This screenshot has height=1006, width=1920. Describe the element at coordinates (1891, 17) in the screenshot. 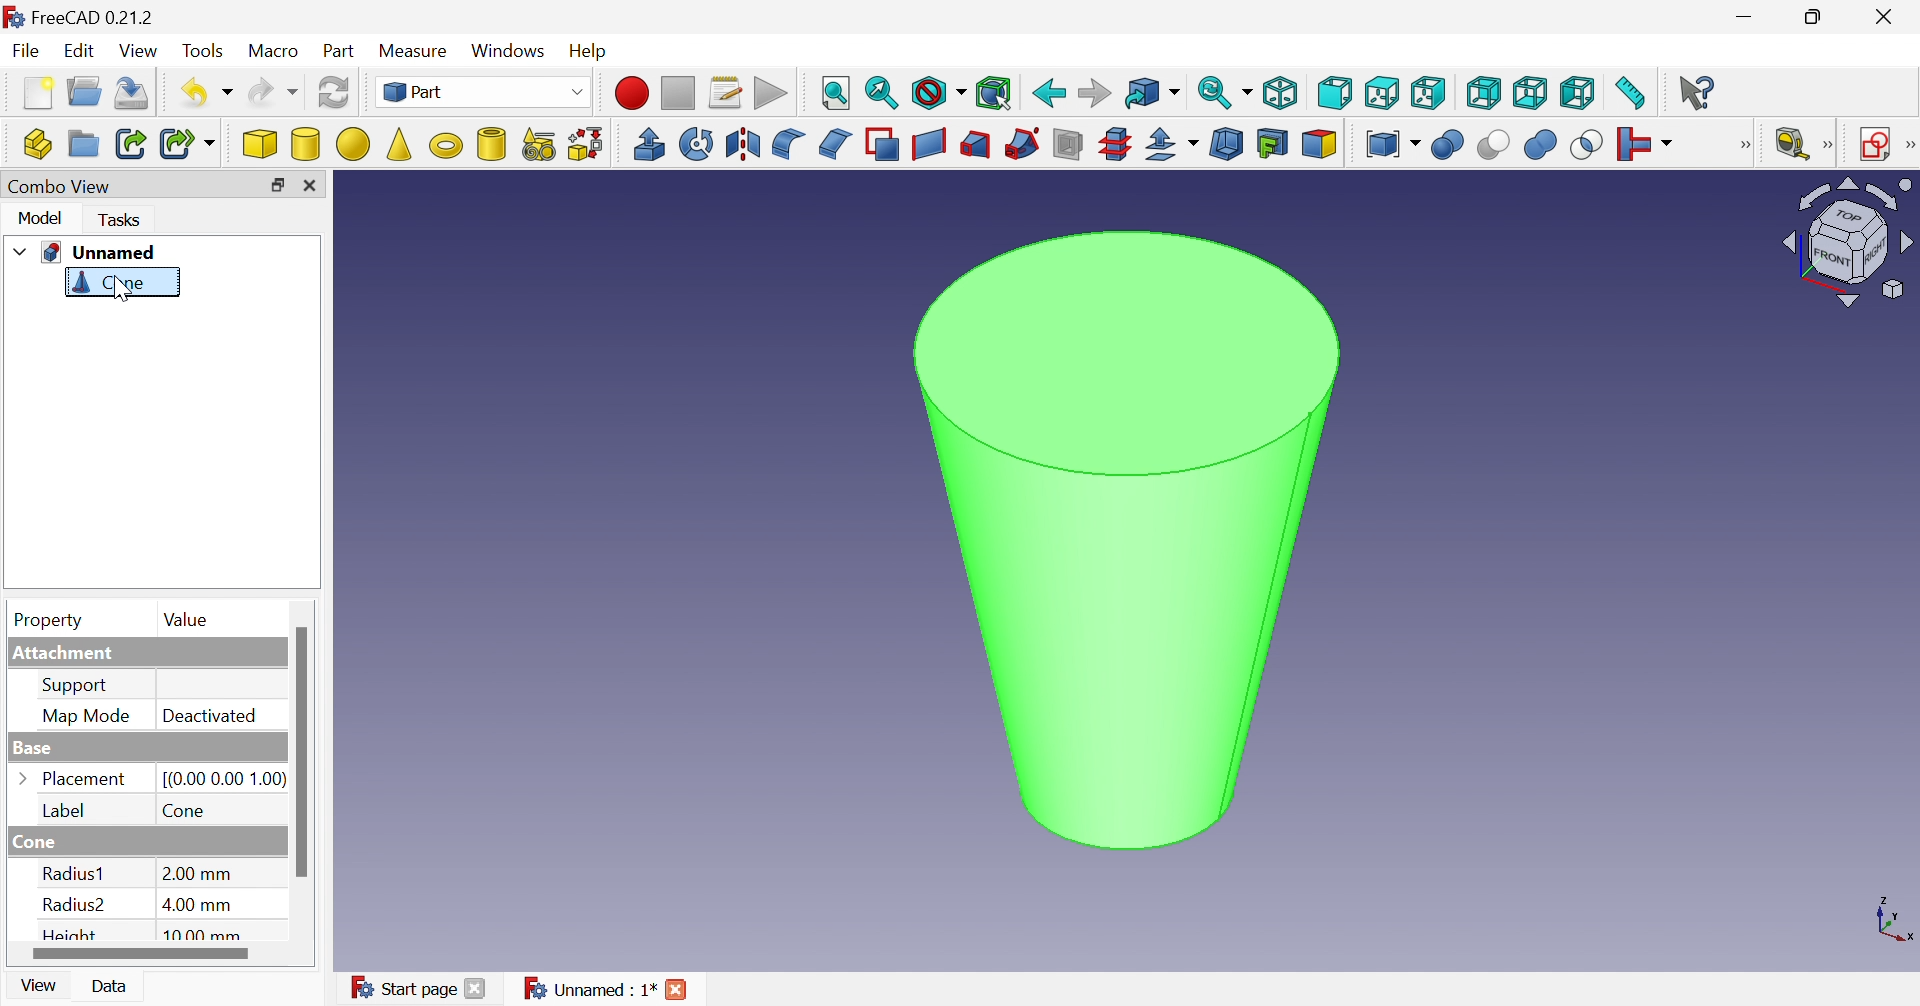

I see `Close` at that location.